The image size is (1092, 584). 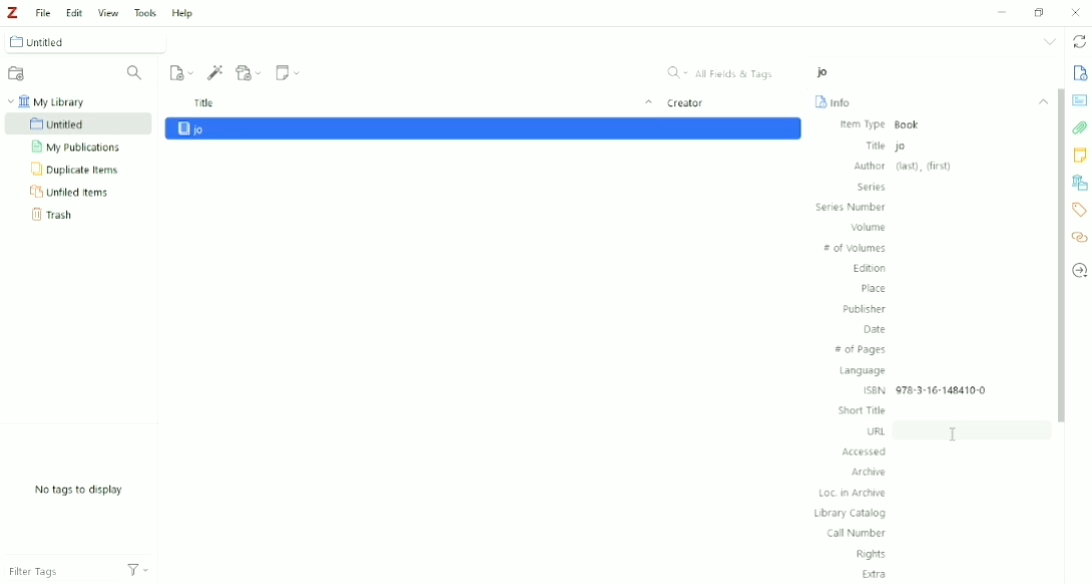 I want to click on New Note, so click(x=289, y=71).